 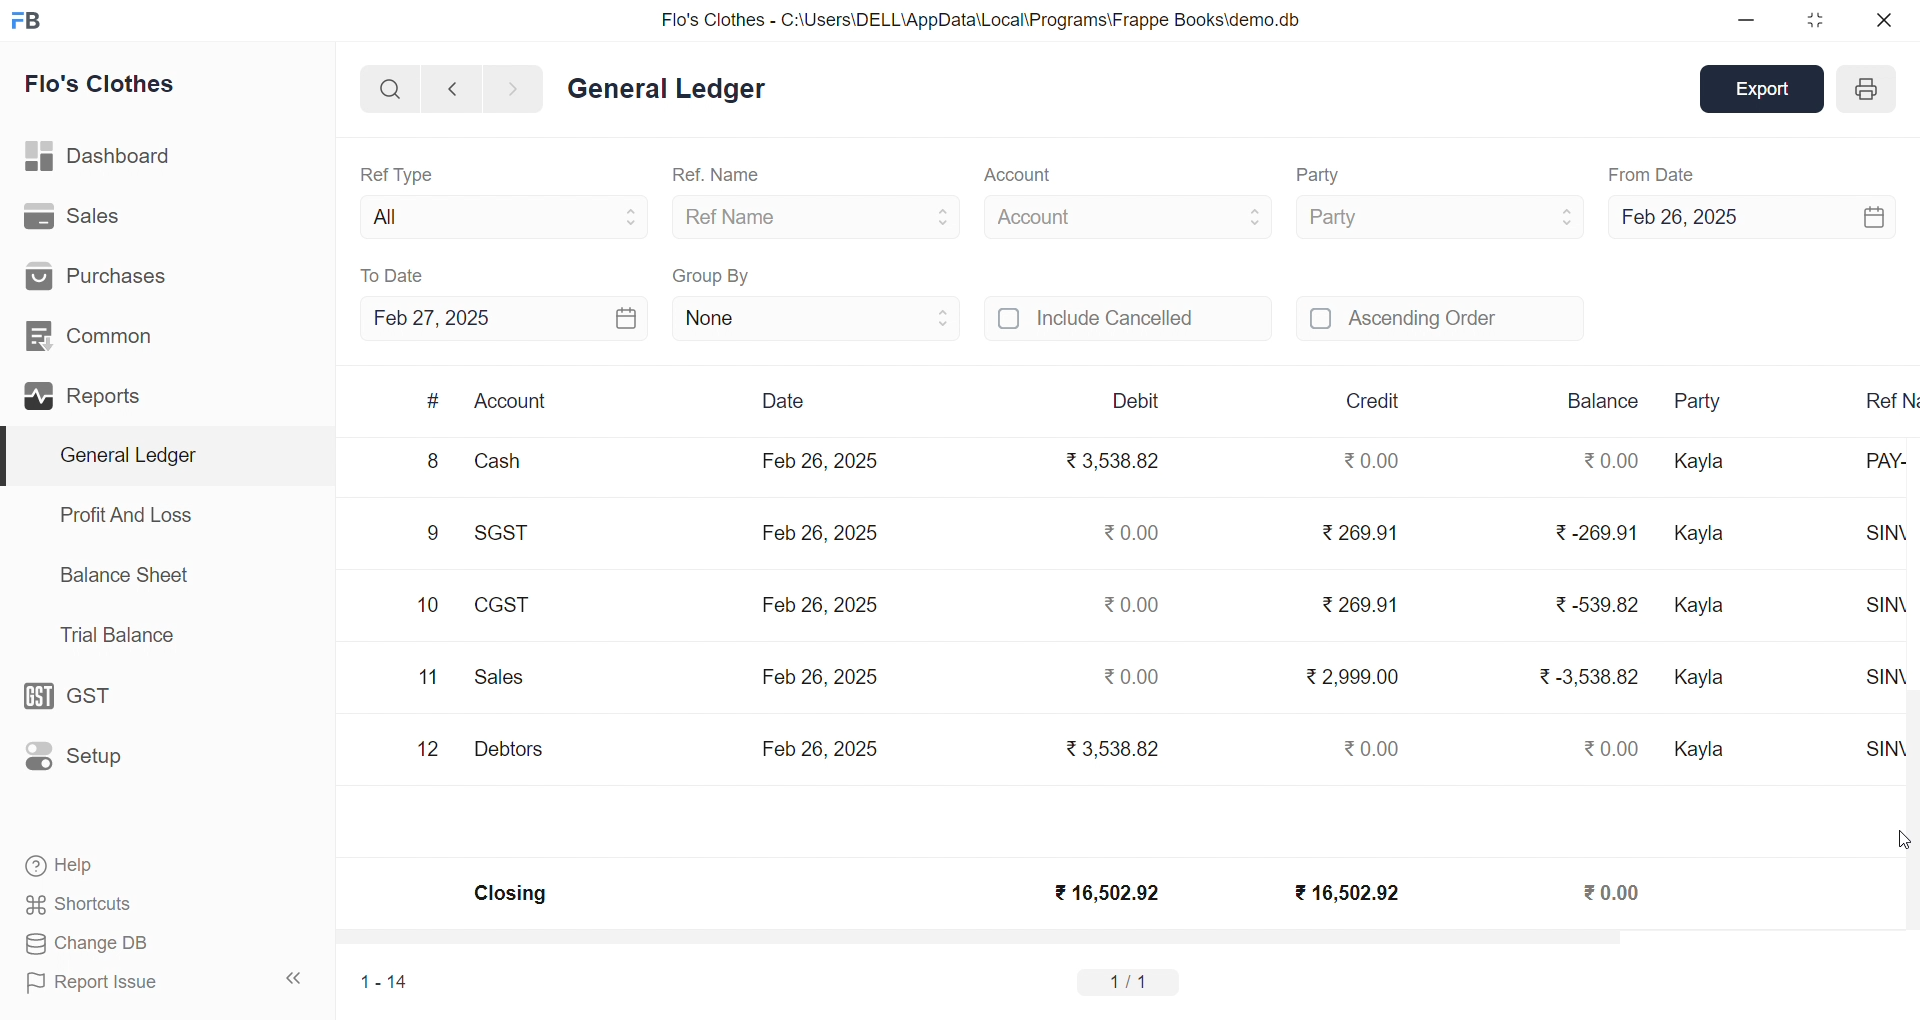 I want to click on Common, so click(x=90, y=333).